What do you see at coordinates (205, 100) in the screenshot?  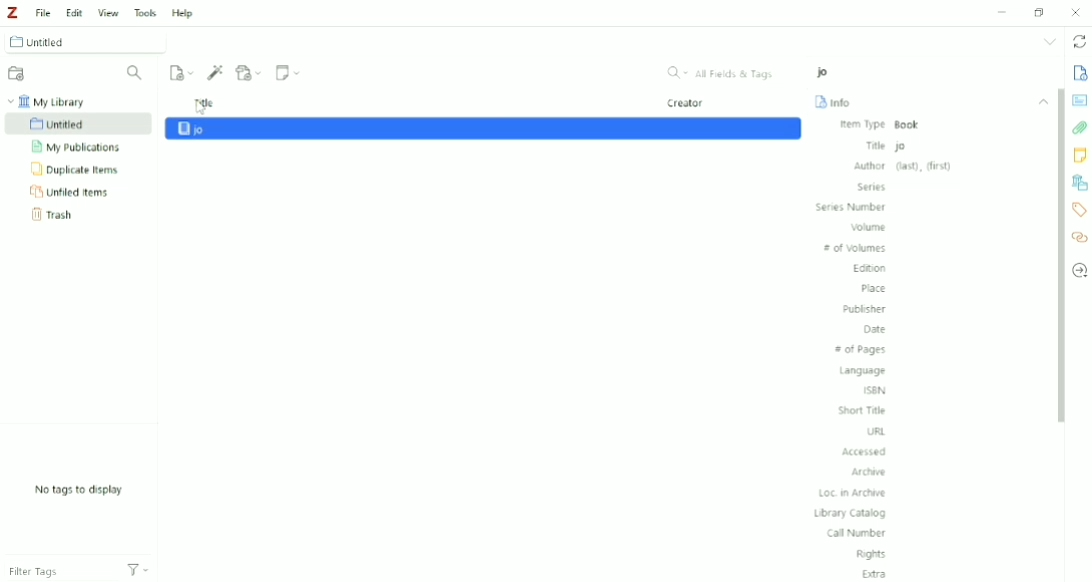 I see `Title` at bounding box center [205, 100].